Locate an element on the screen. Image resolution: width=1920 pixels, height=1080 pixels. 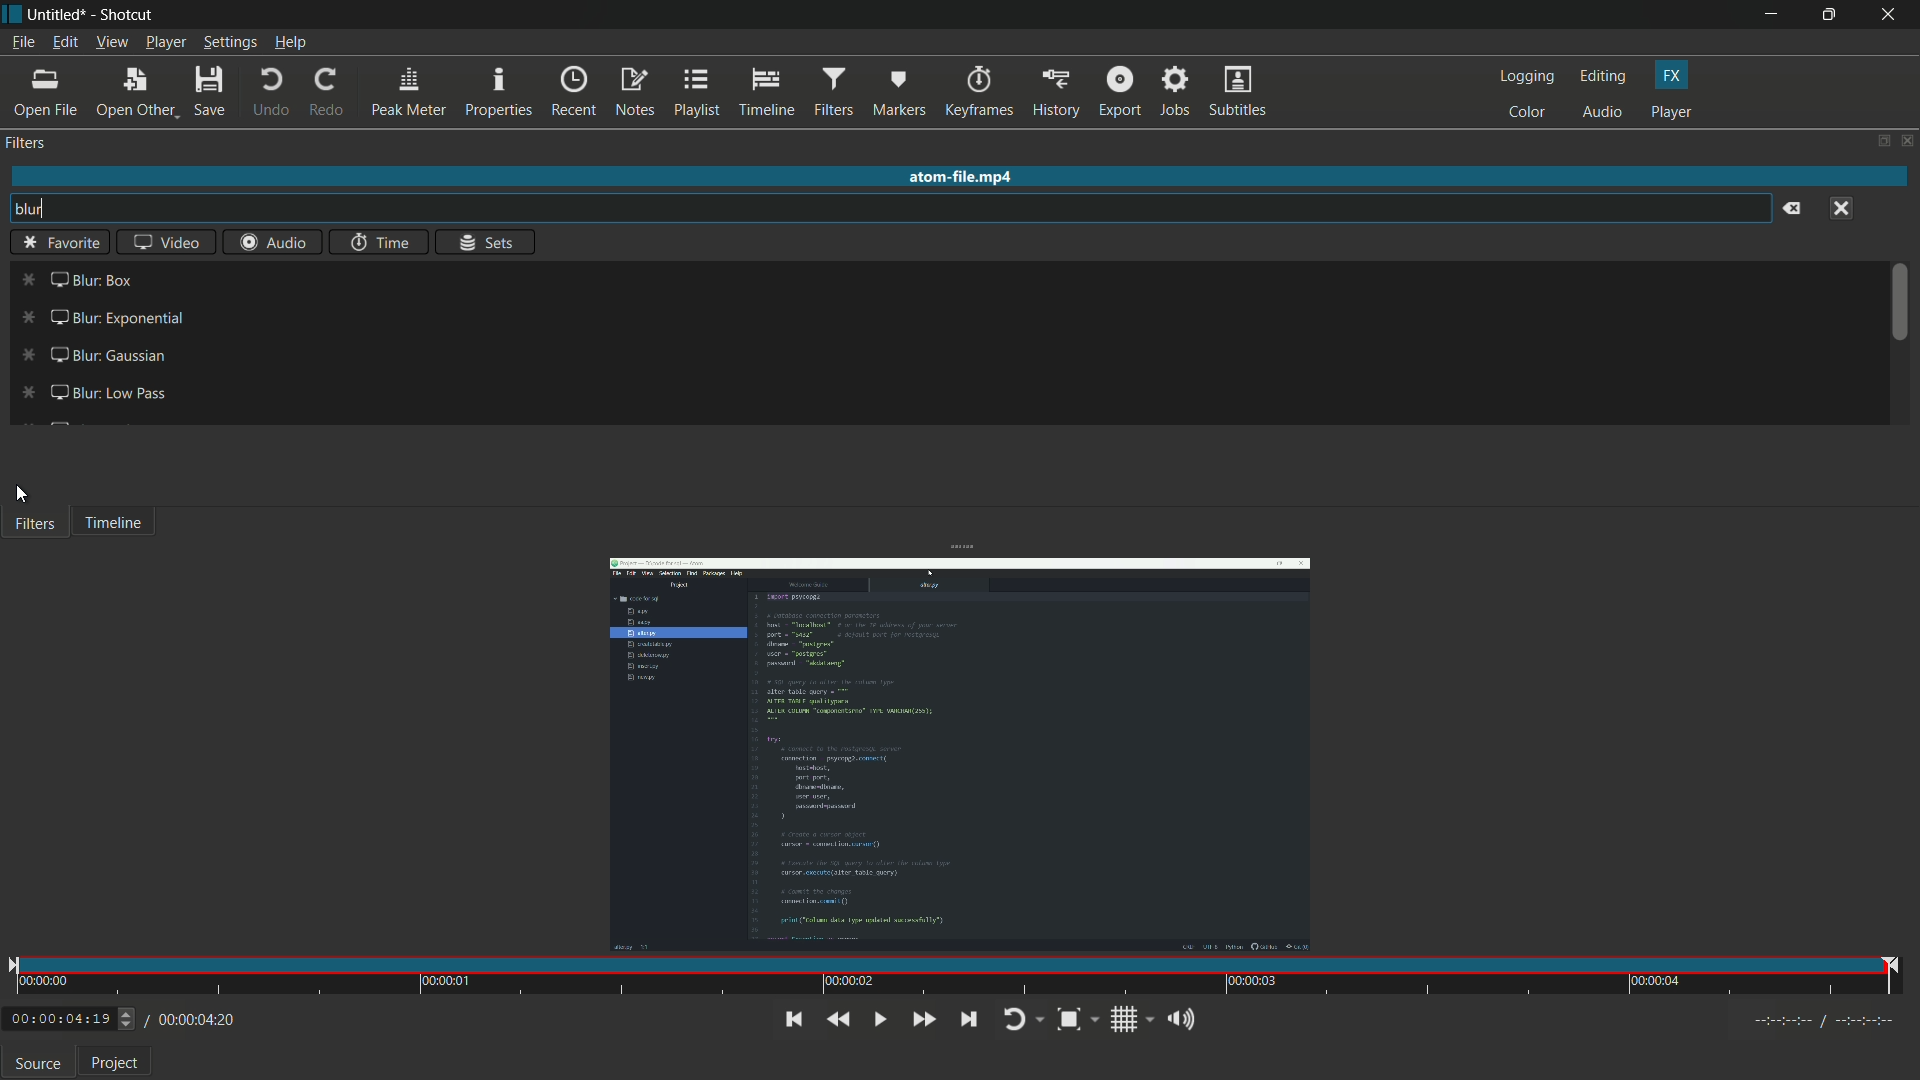
redo is located at coordinates (327, 92).